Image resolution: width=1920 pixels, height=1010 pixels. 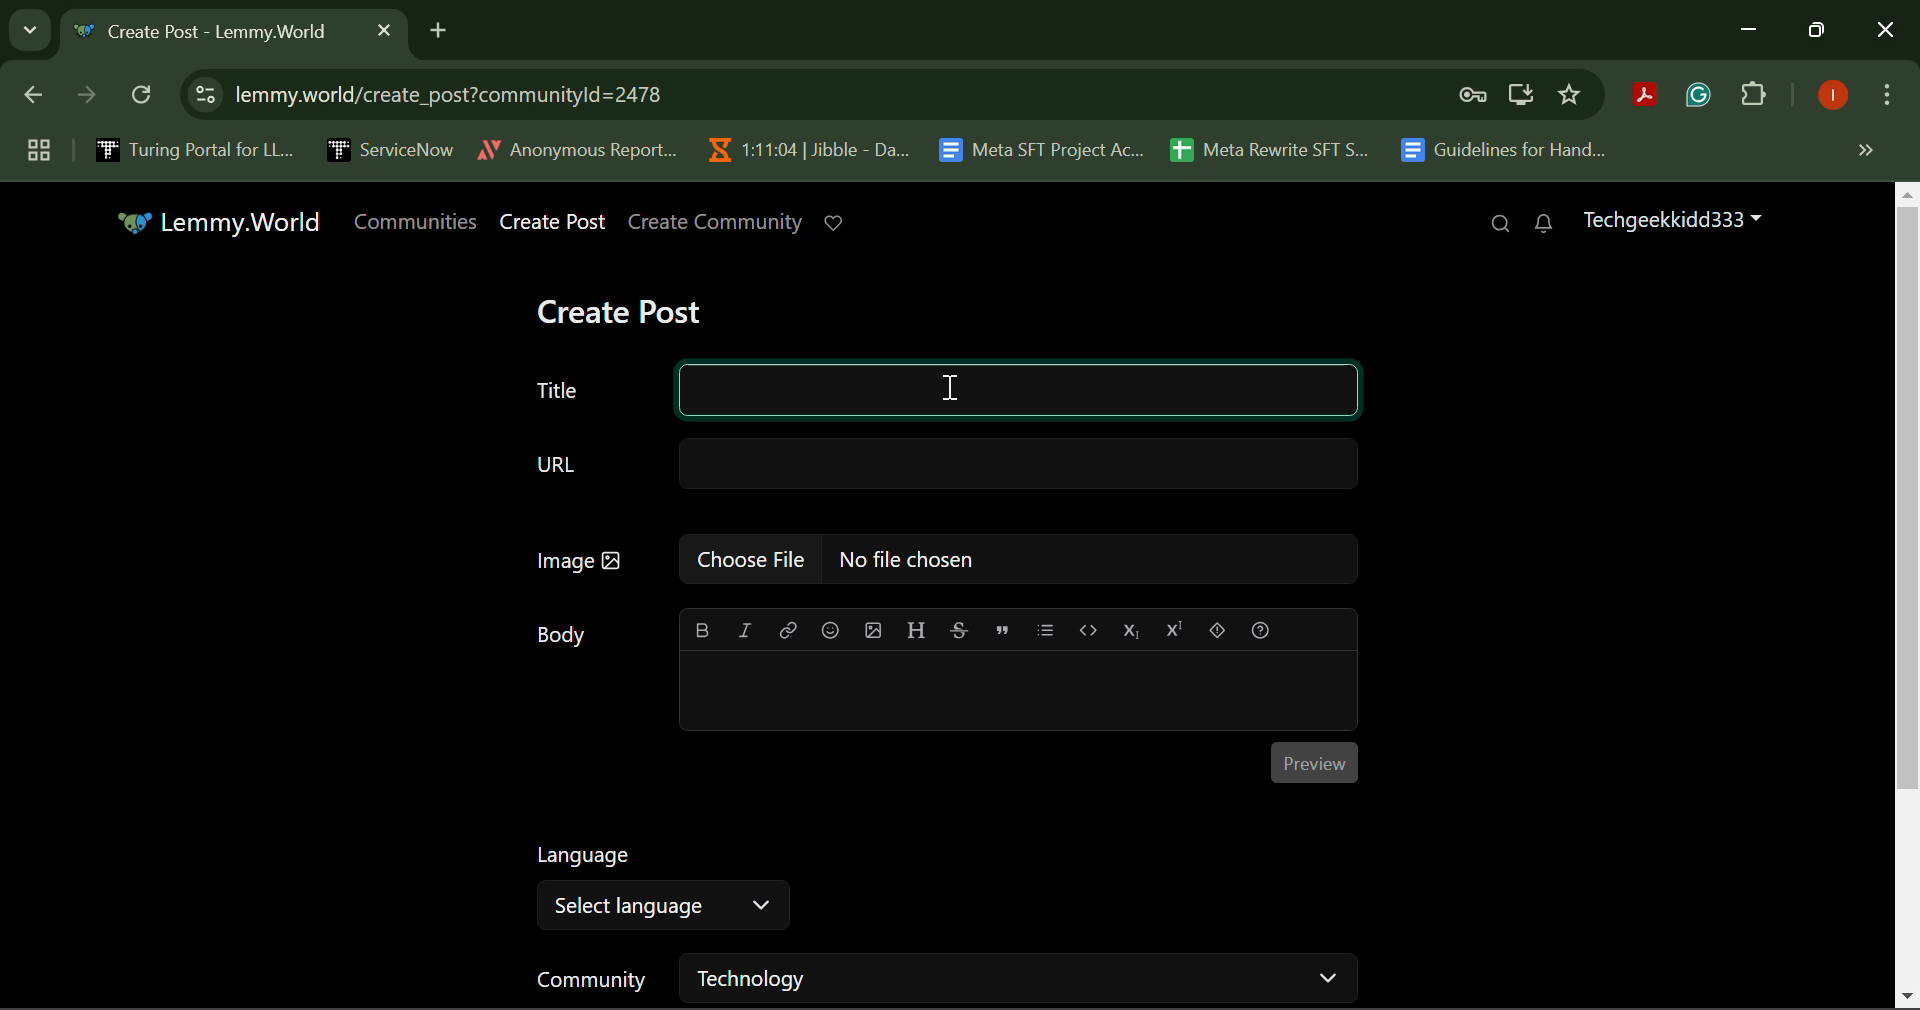 I want to click on list, so click(x=1046, y=629).